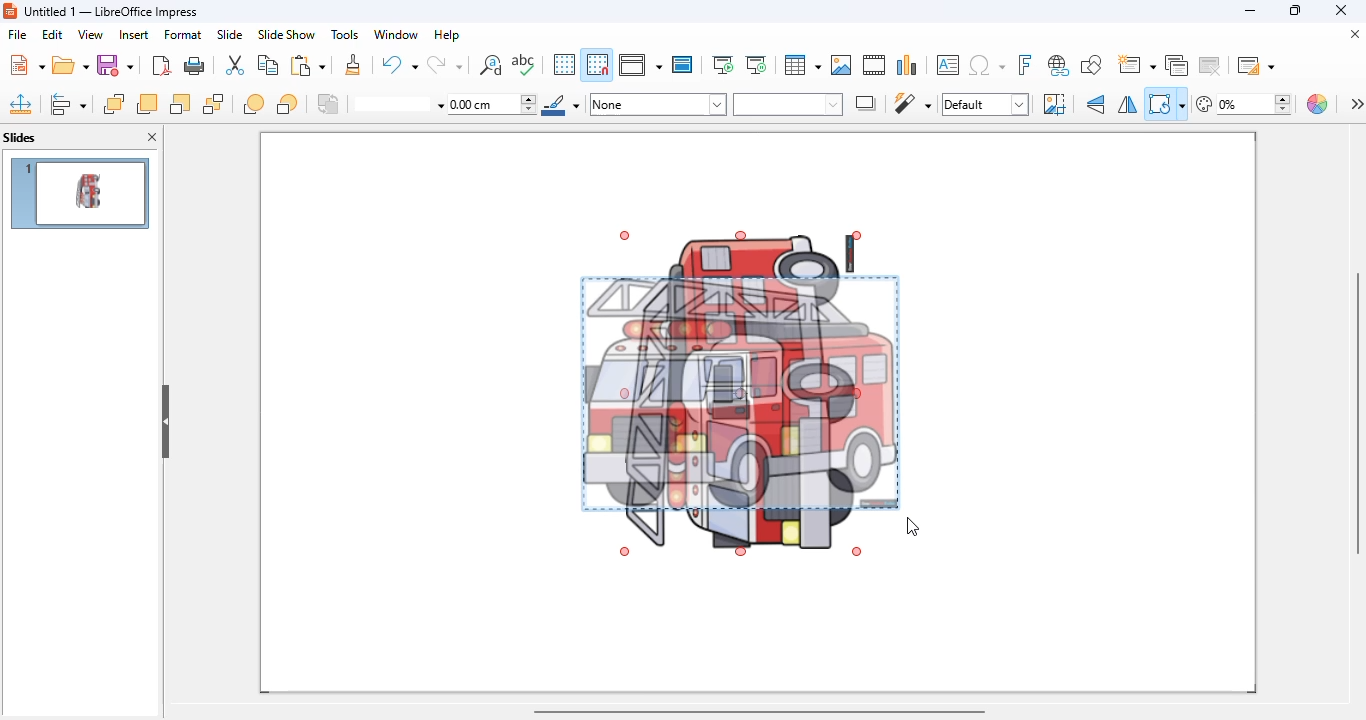  I want to click on bring to front, so click(114, 104).